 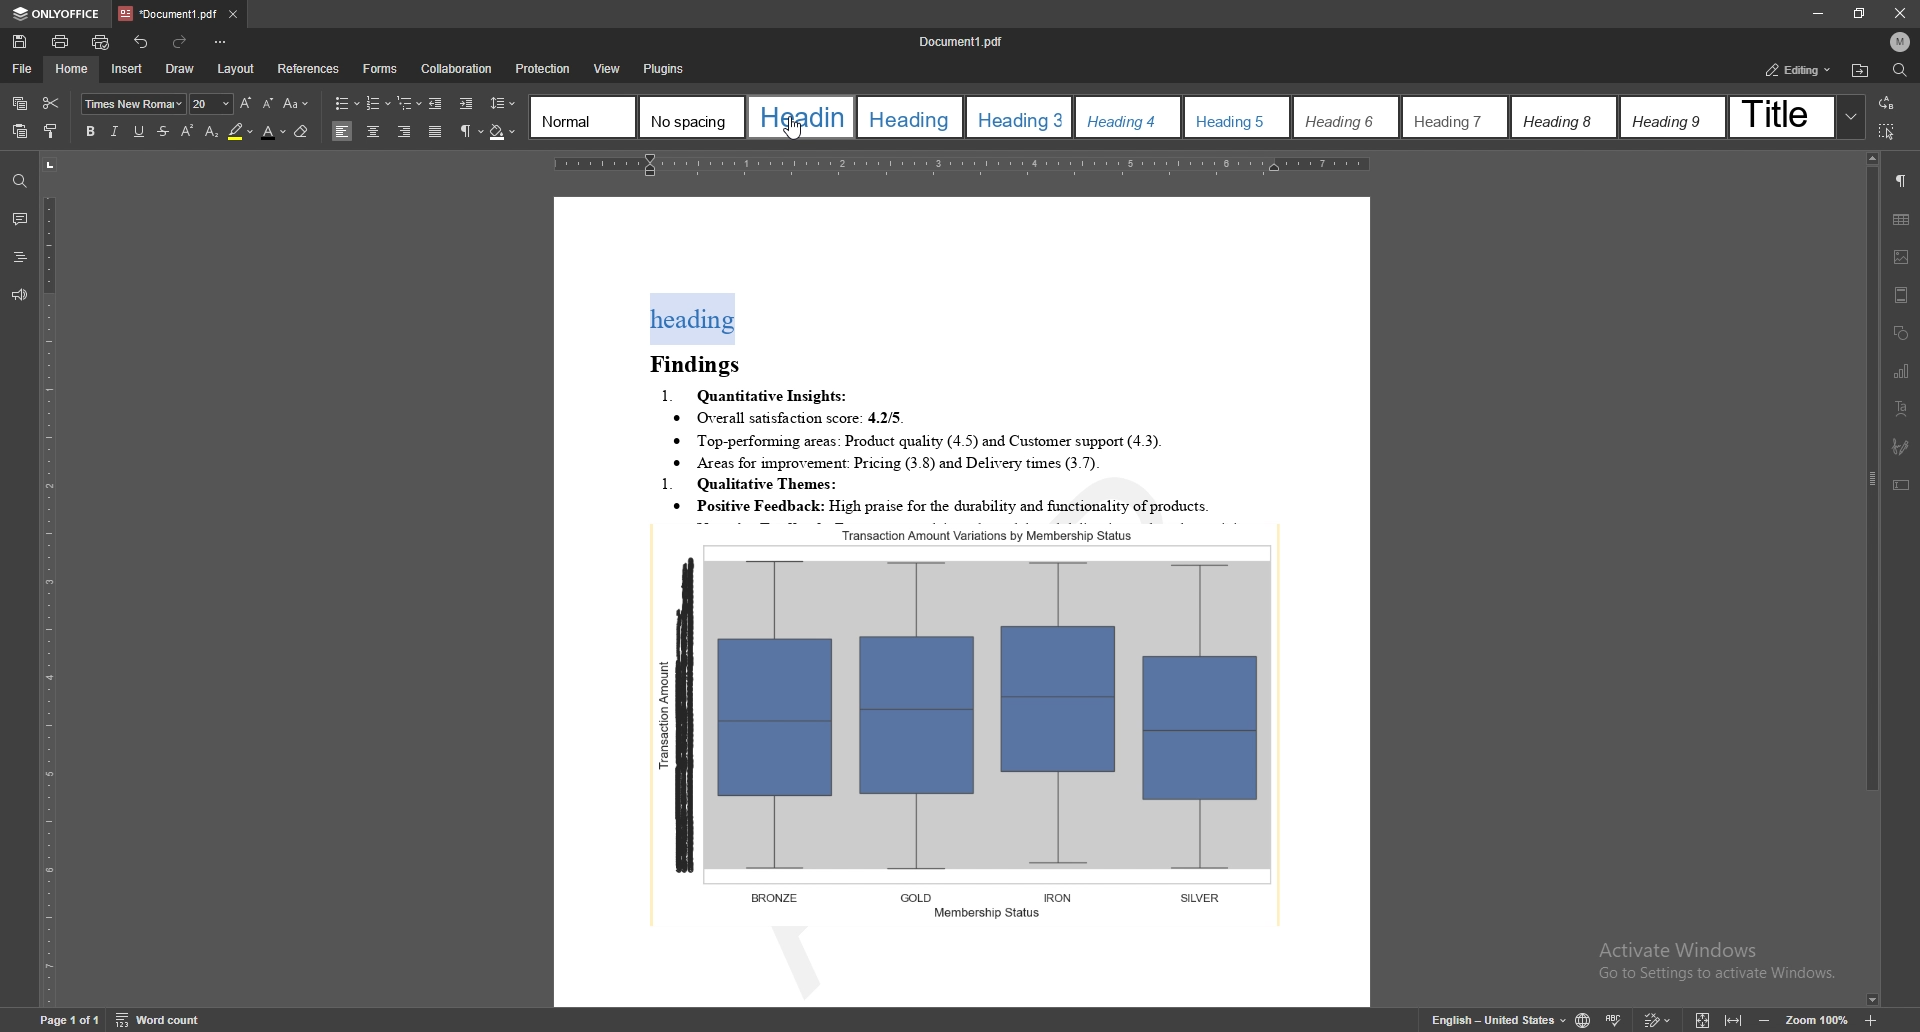 What do you see at coordinates (89, 131) in the screenshot?
I see `bold` at bounding box center [89, 131].